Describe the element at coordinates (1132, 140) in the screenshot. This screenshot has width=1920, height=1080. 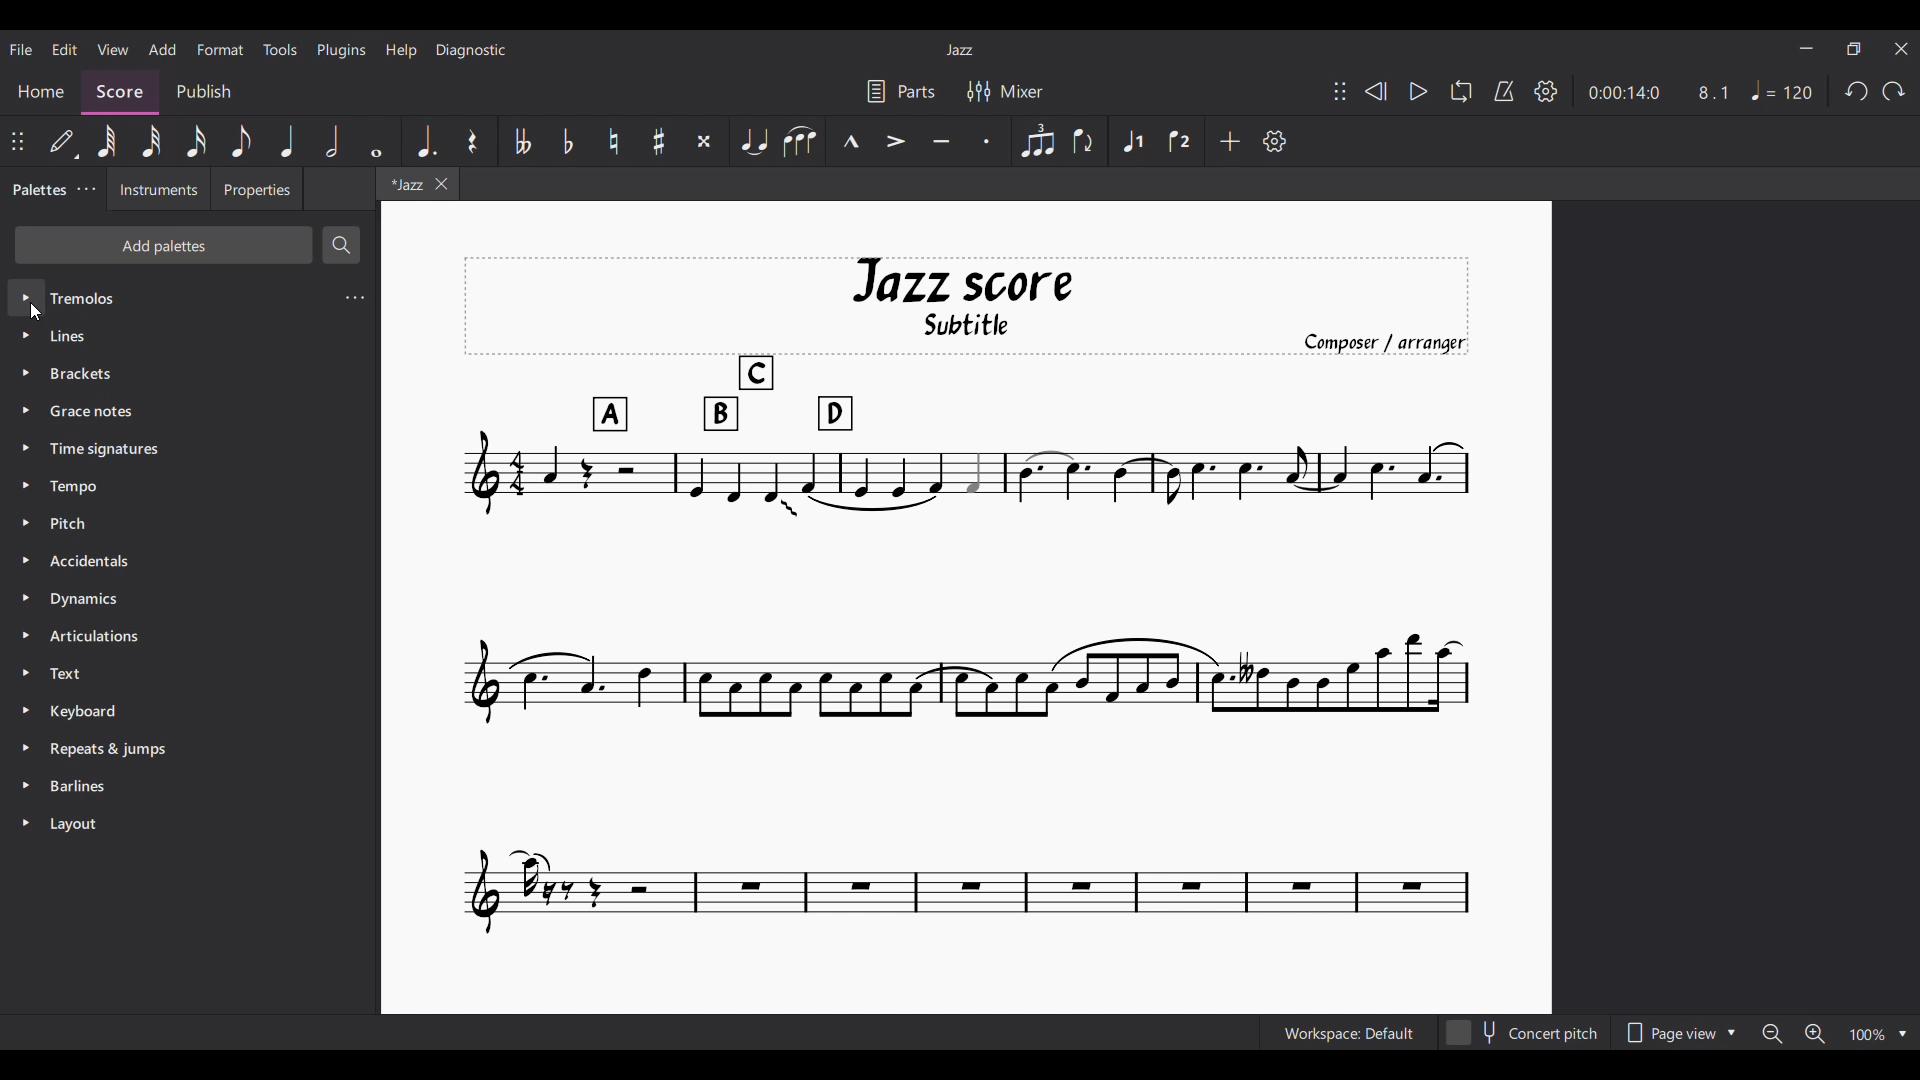
I see `Voice 1` at that location.